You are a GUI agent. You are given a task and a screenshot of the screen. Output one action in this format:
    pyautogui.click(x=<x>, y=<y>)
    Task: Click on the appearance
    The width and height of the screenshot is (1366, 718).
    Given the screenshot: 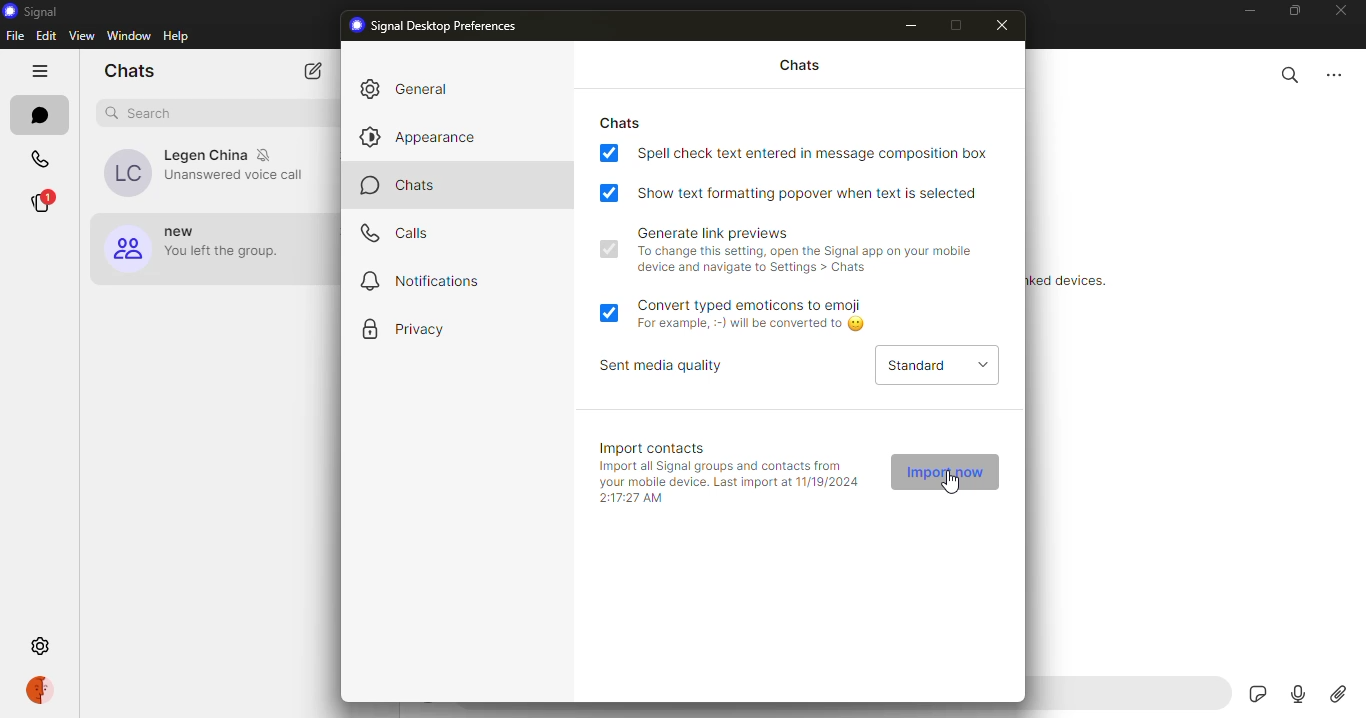 What is the action you would take?
    pyautogui.click(x=423, y=135)
    